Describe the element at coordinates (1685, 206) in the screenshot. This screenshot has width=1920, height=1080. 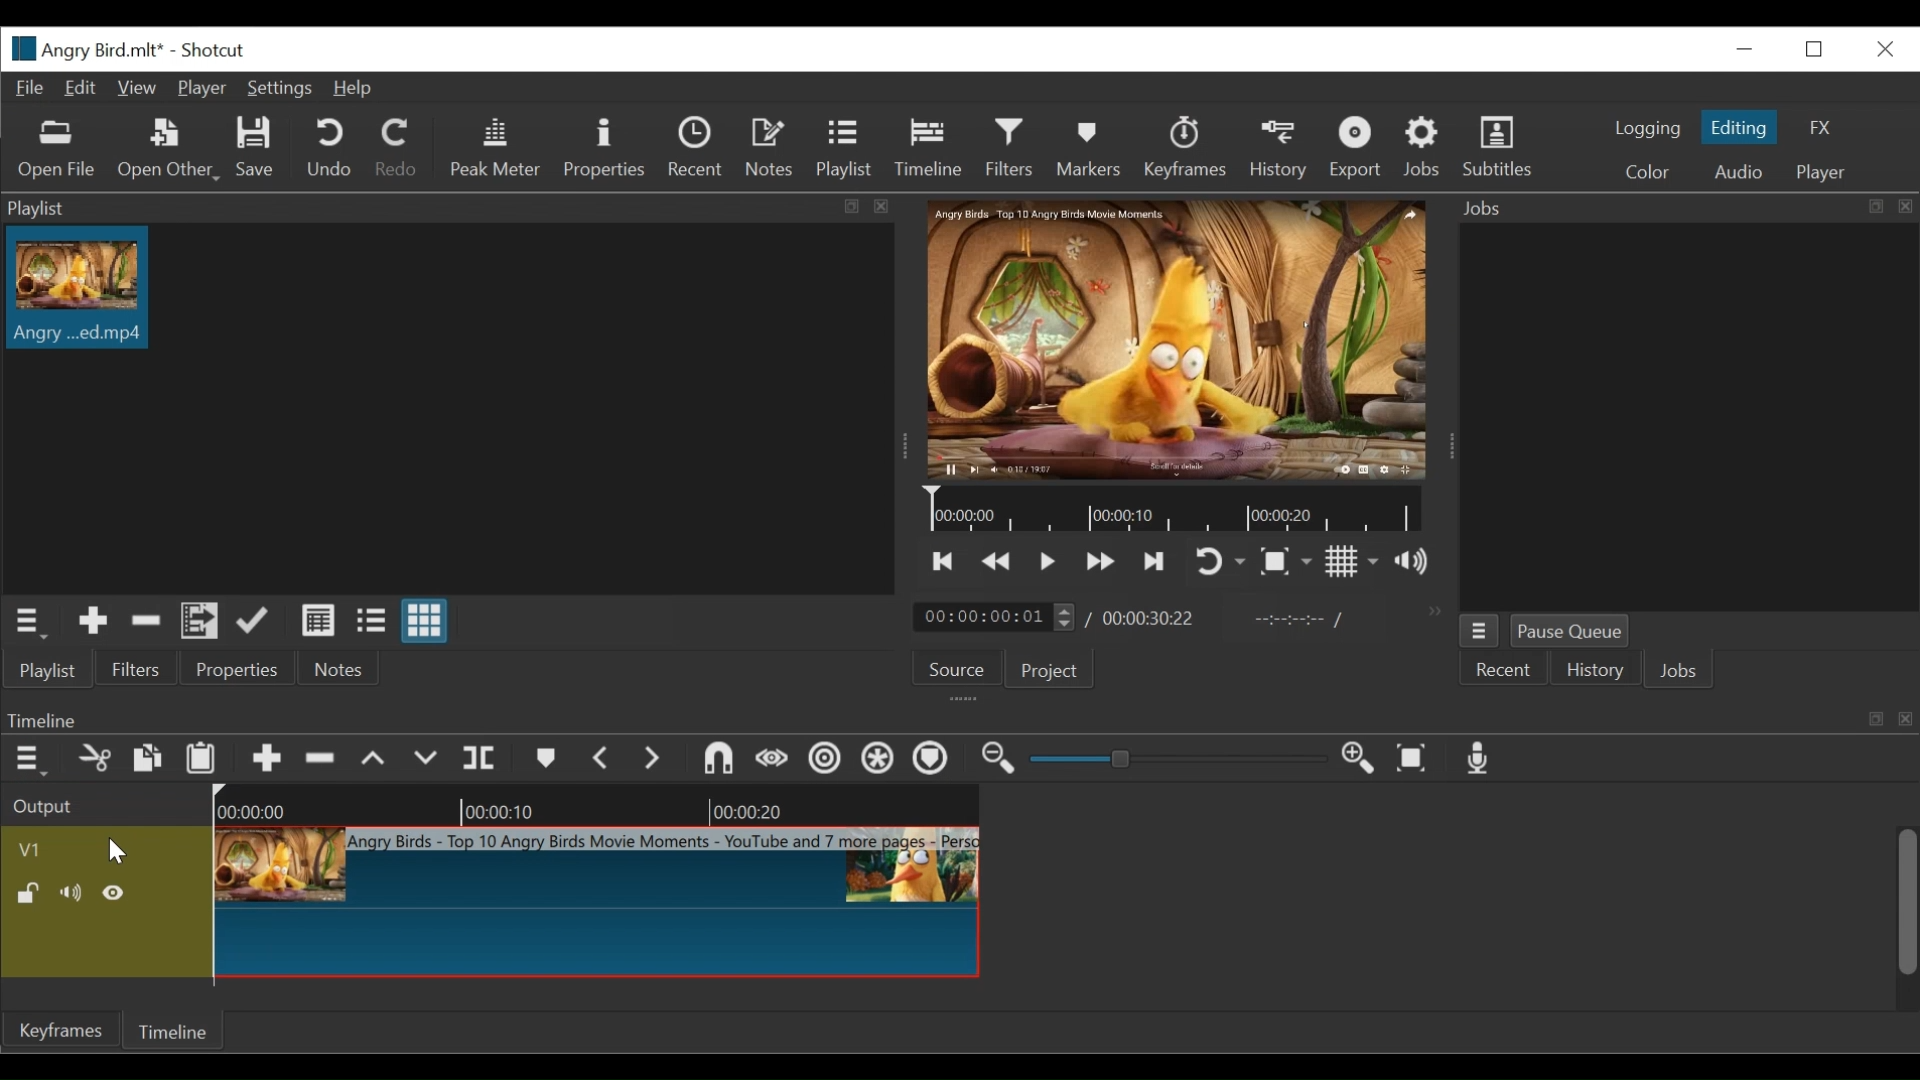
I see `Jobs` at that location.